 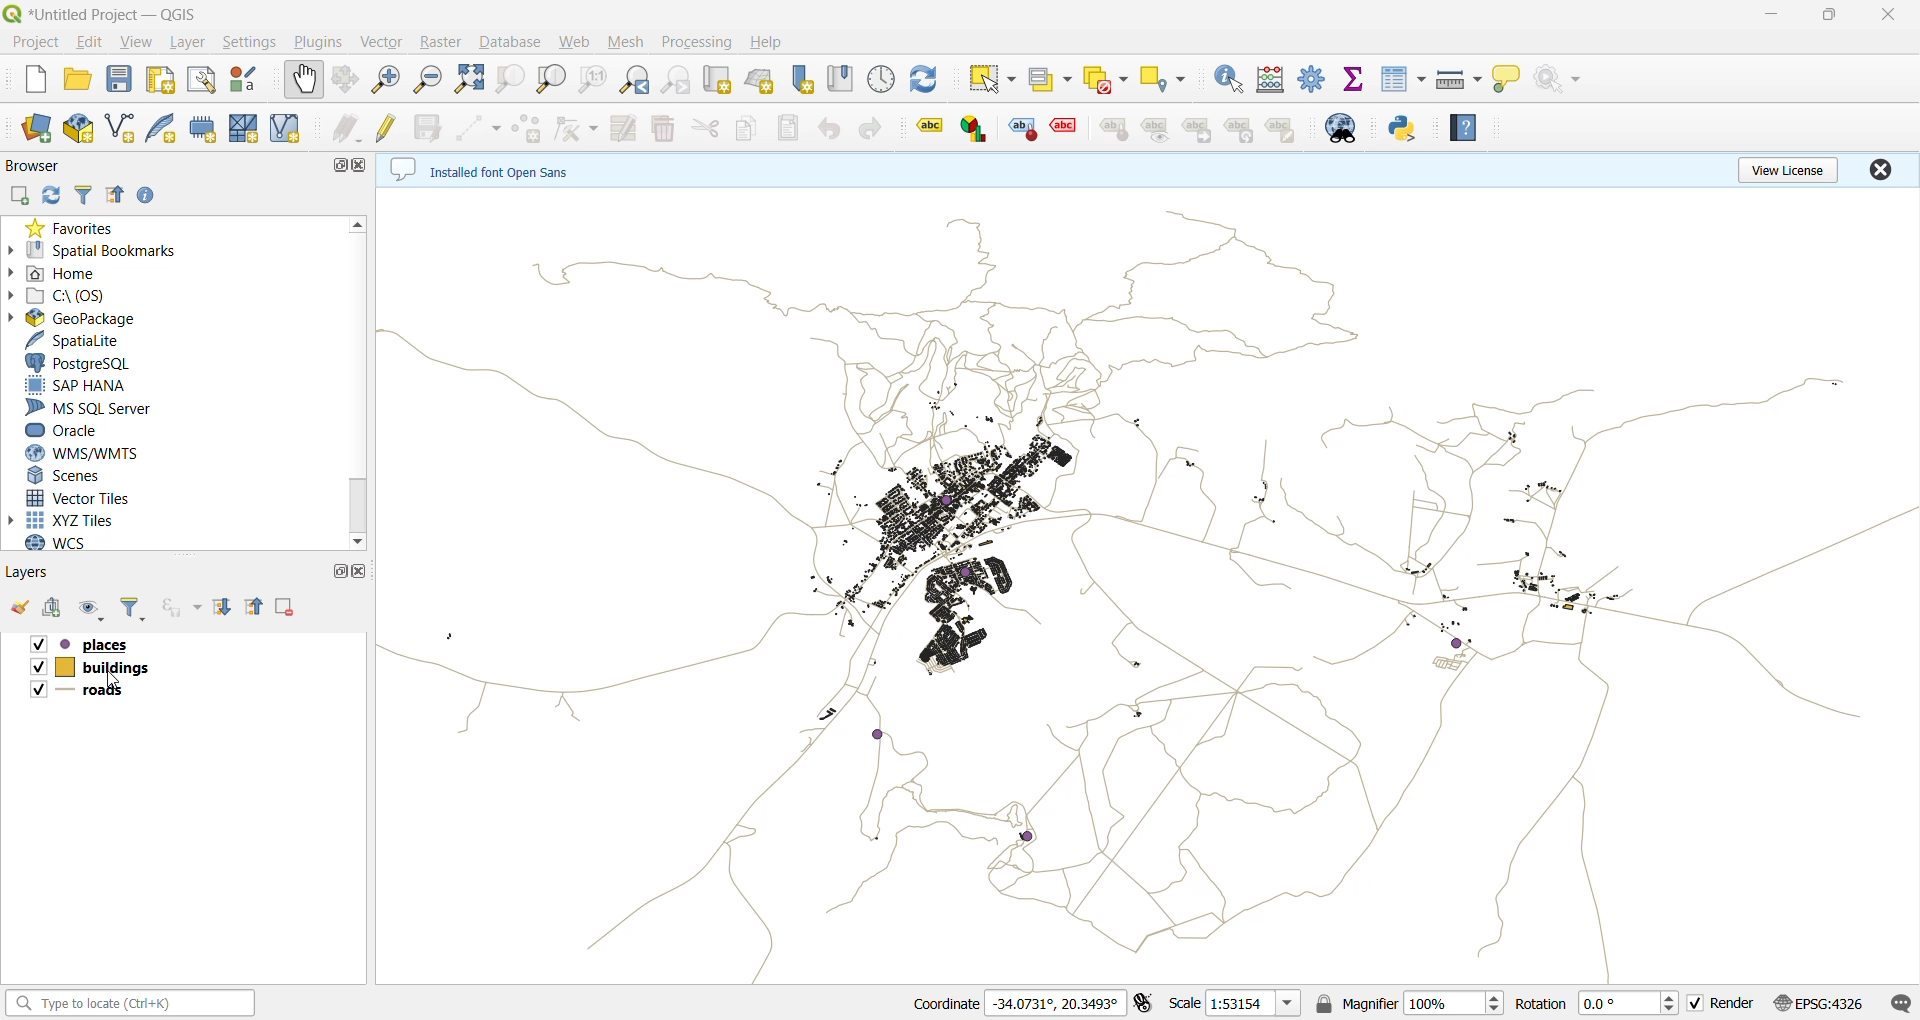 I want to click on vertex tool, so click(x=580, y=128).